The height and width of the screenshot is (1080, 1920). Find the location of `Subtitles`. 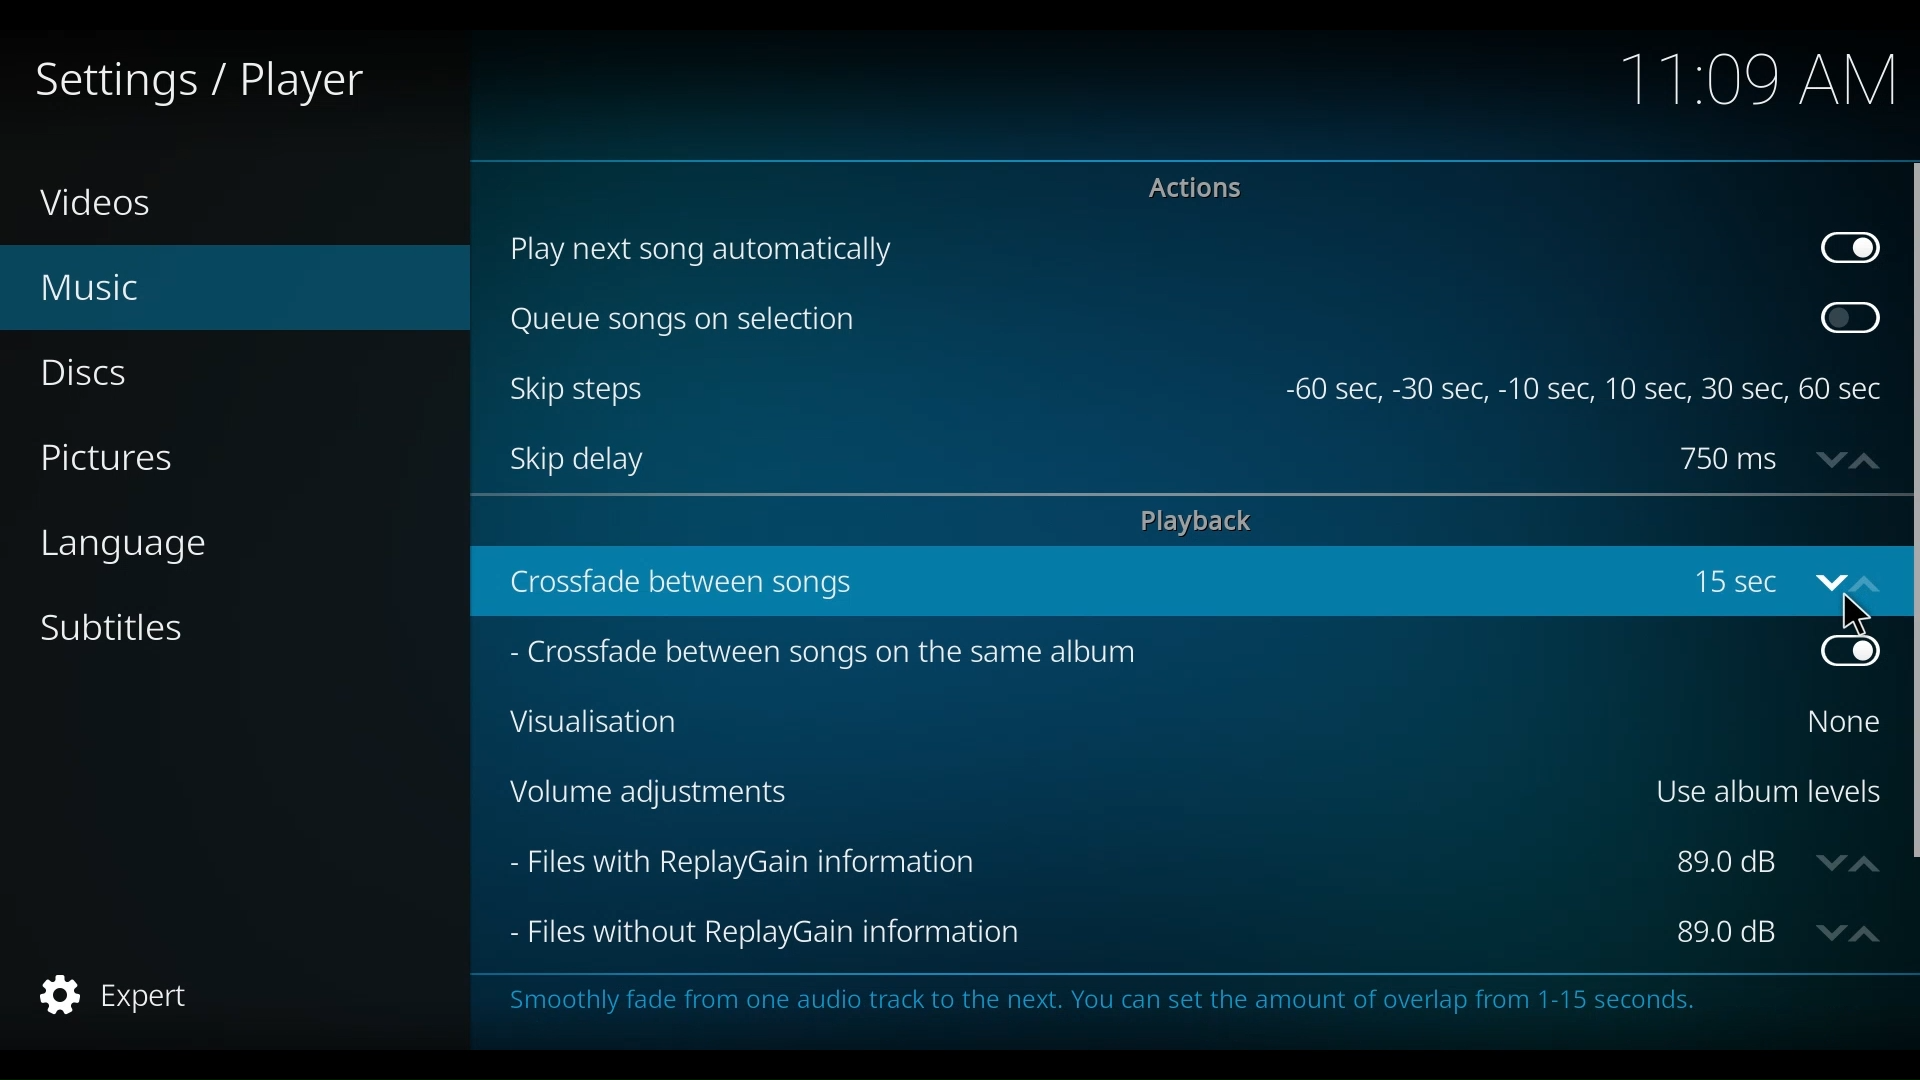

Subtitles is located at coordinates (123, 631).